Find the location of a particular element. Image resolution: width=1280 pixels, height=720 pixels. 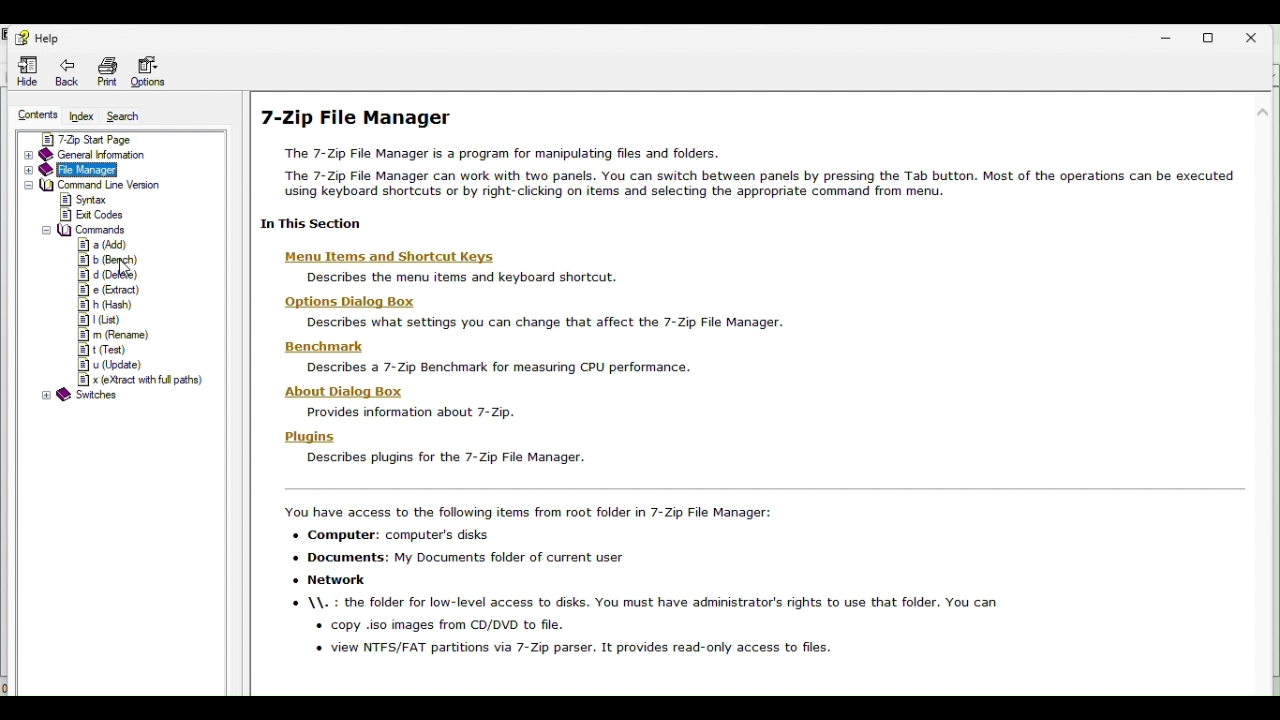

scroll bar is located at coordinates (1261, 312).